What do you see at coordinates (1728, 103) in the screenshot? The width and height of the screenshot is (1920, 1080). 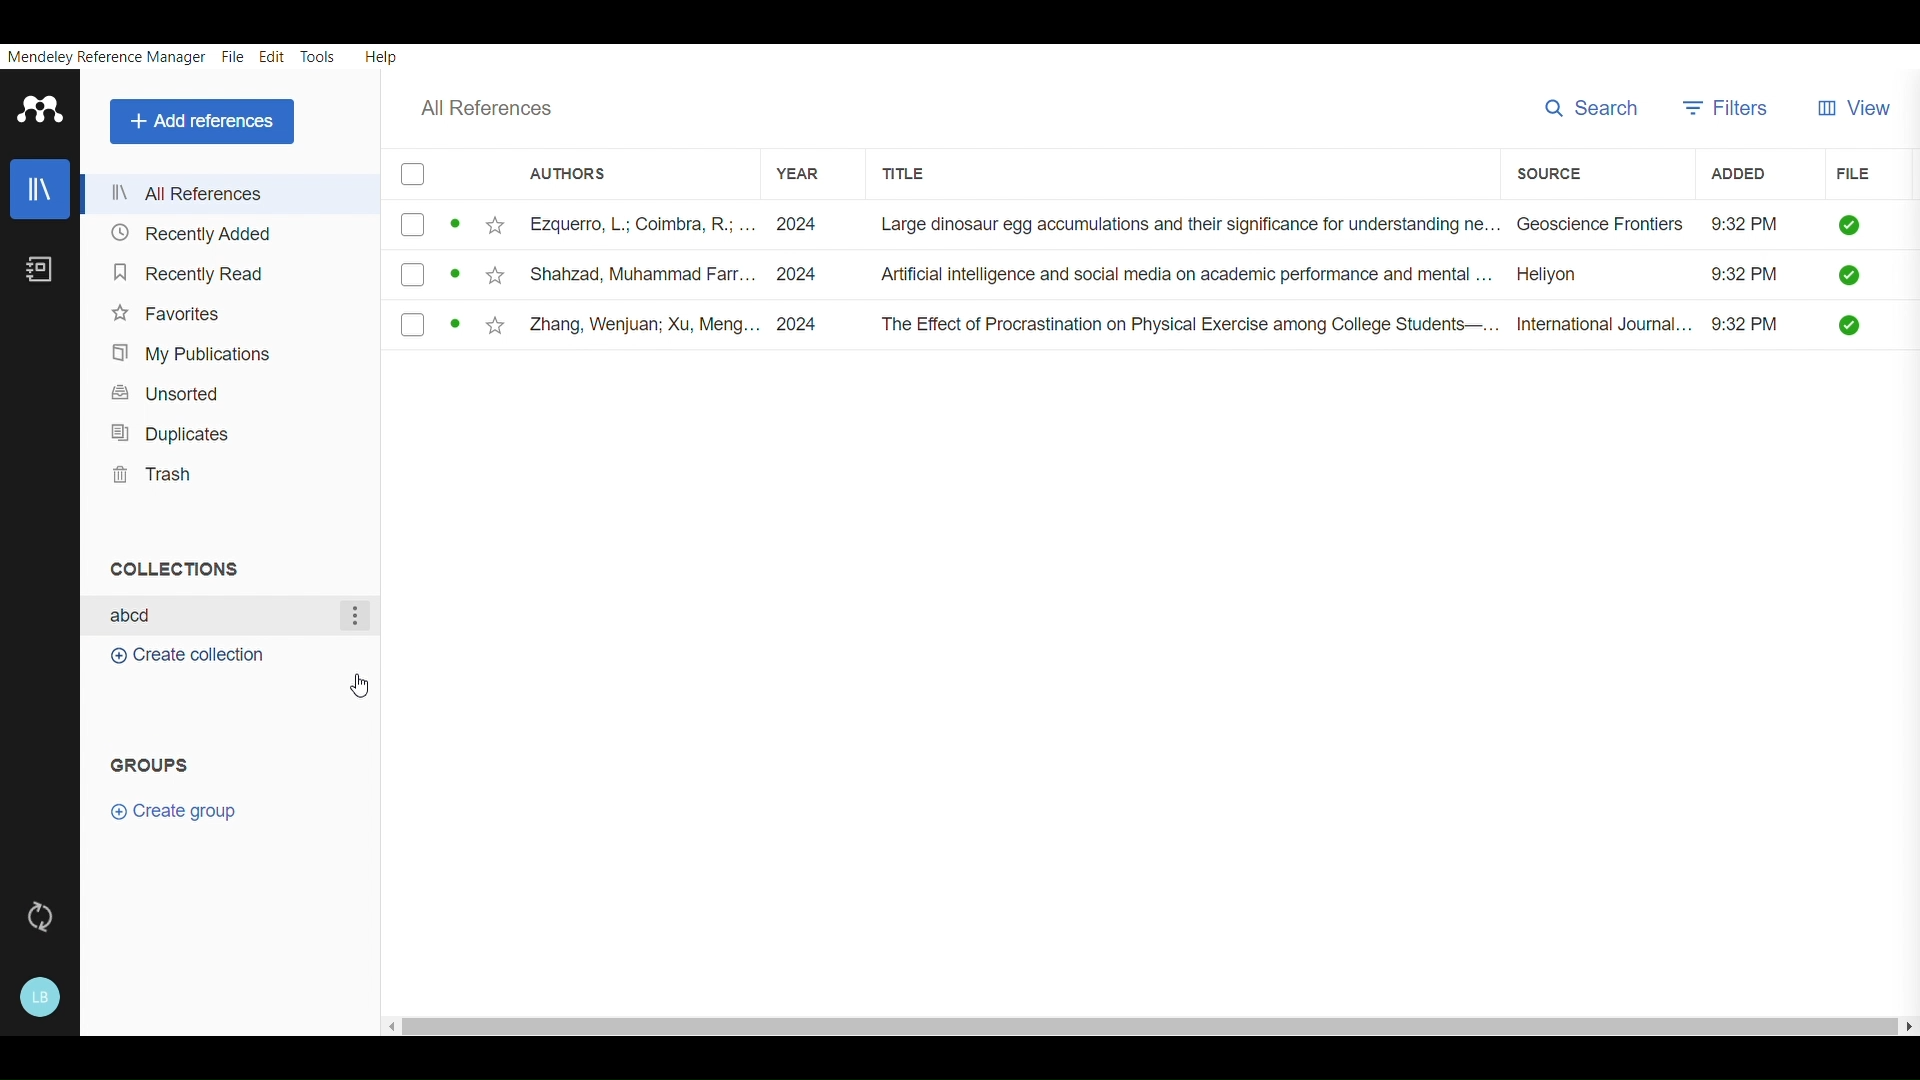 I see `Filters` at bounding box center [1728, 103].